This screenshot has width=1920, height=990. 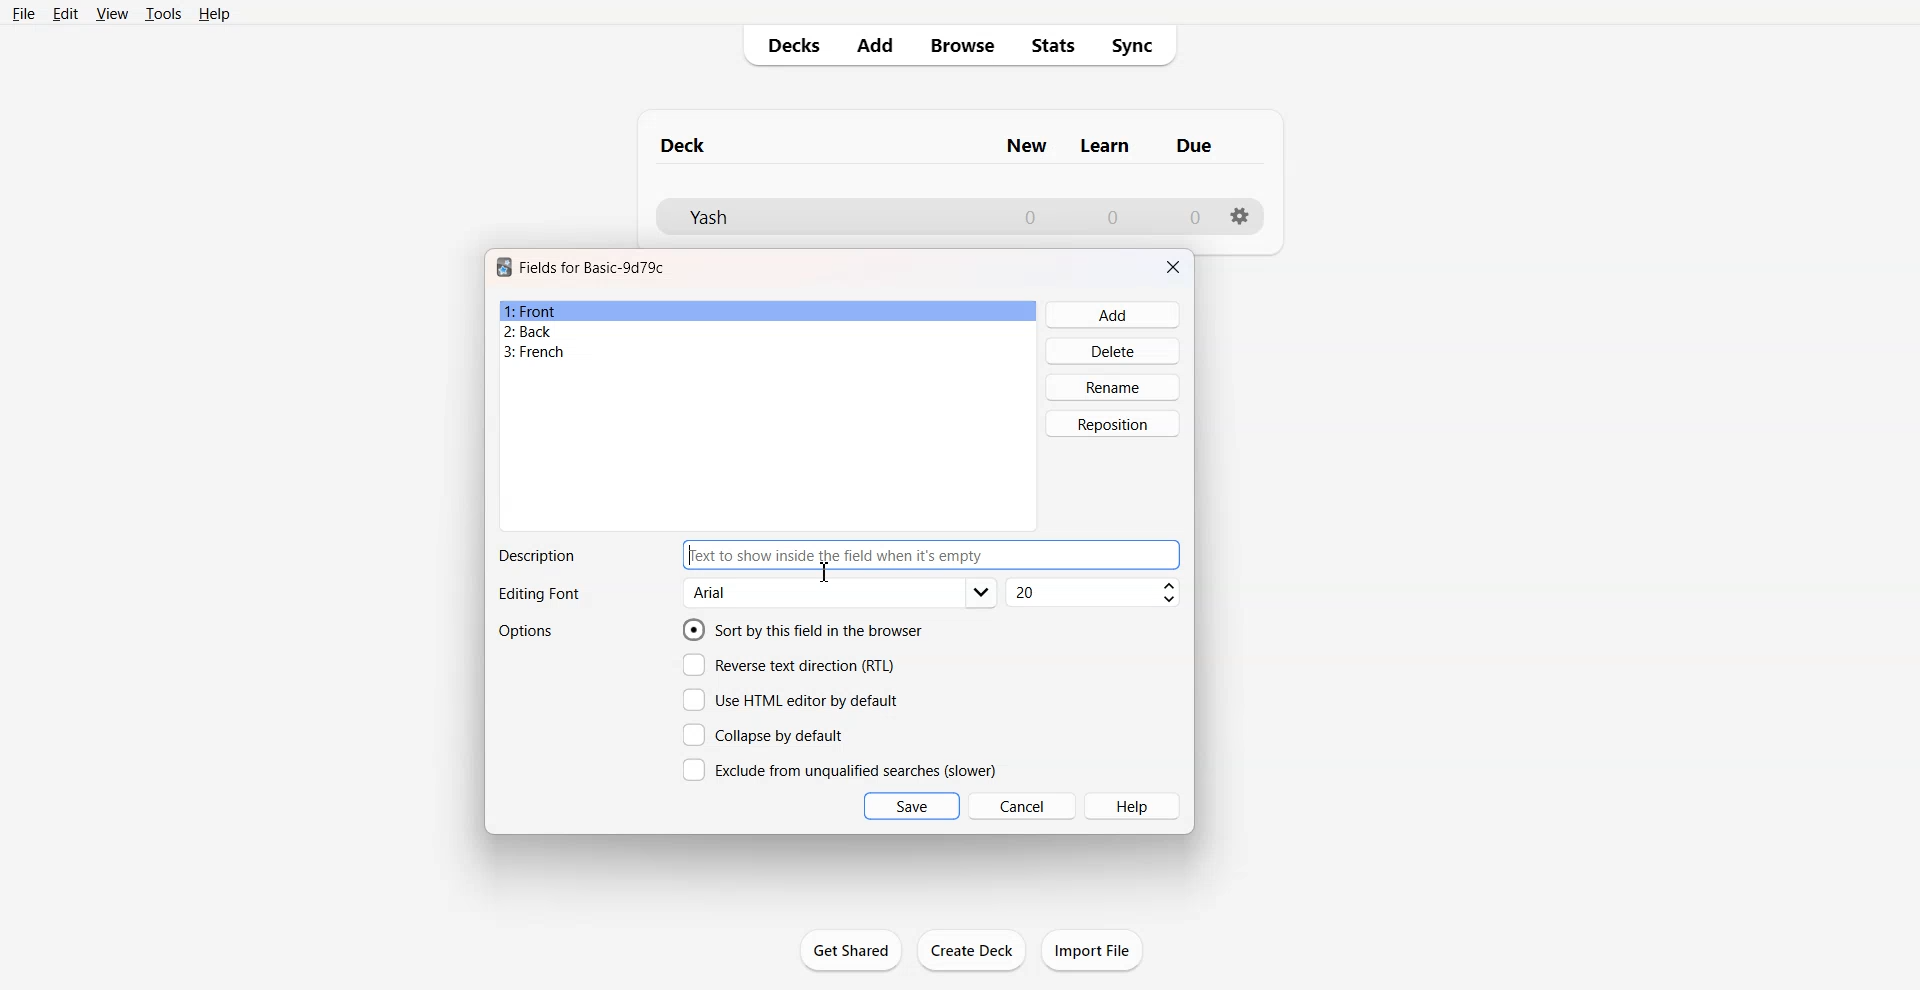 What do you see at coordinates (1095, 593) in the screenshot?
I see `Font size` at bounding box center [1095, 593].